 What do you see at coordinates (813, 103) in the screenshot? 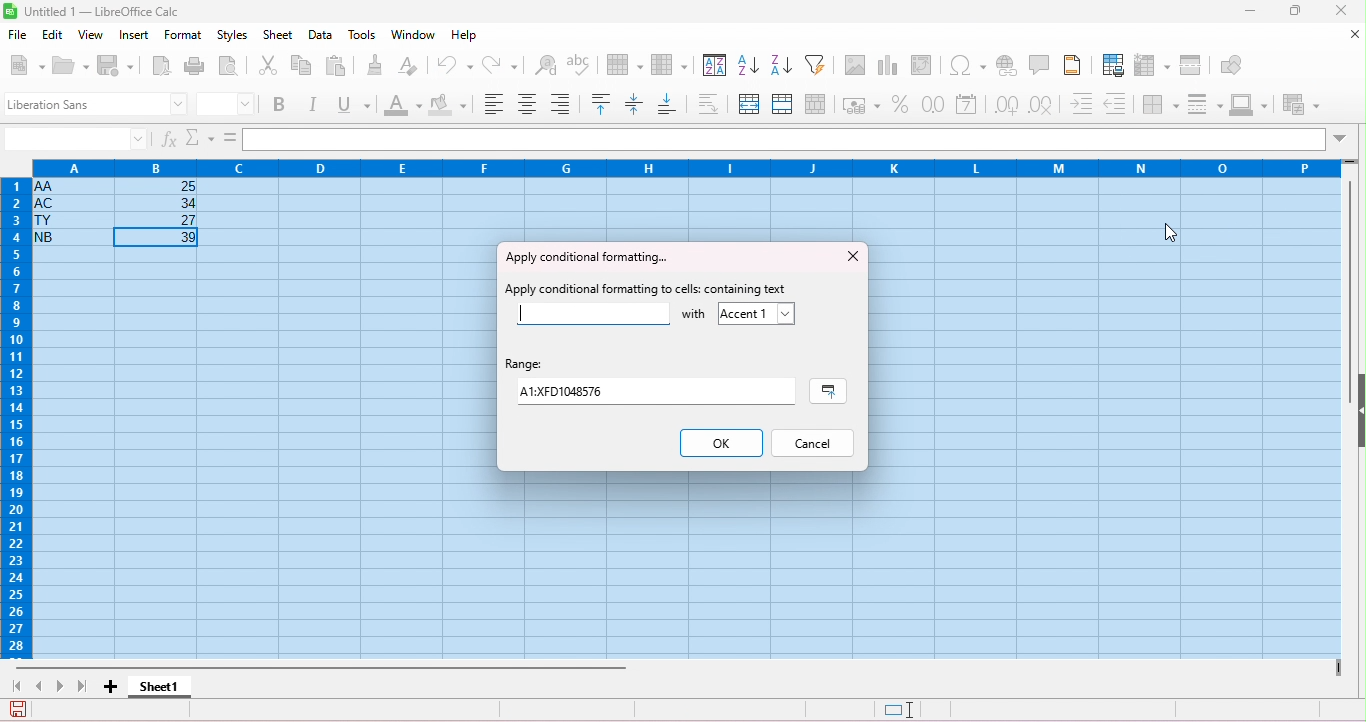
I see `unmerge` at bounding box center [813, 103].